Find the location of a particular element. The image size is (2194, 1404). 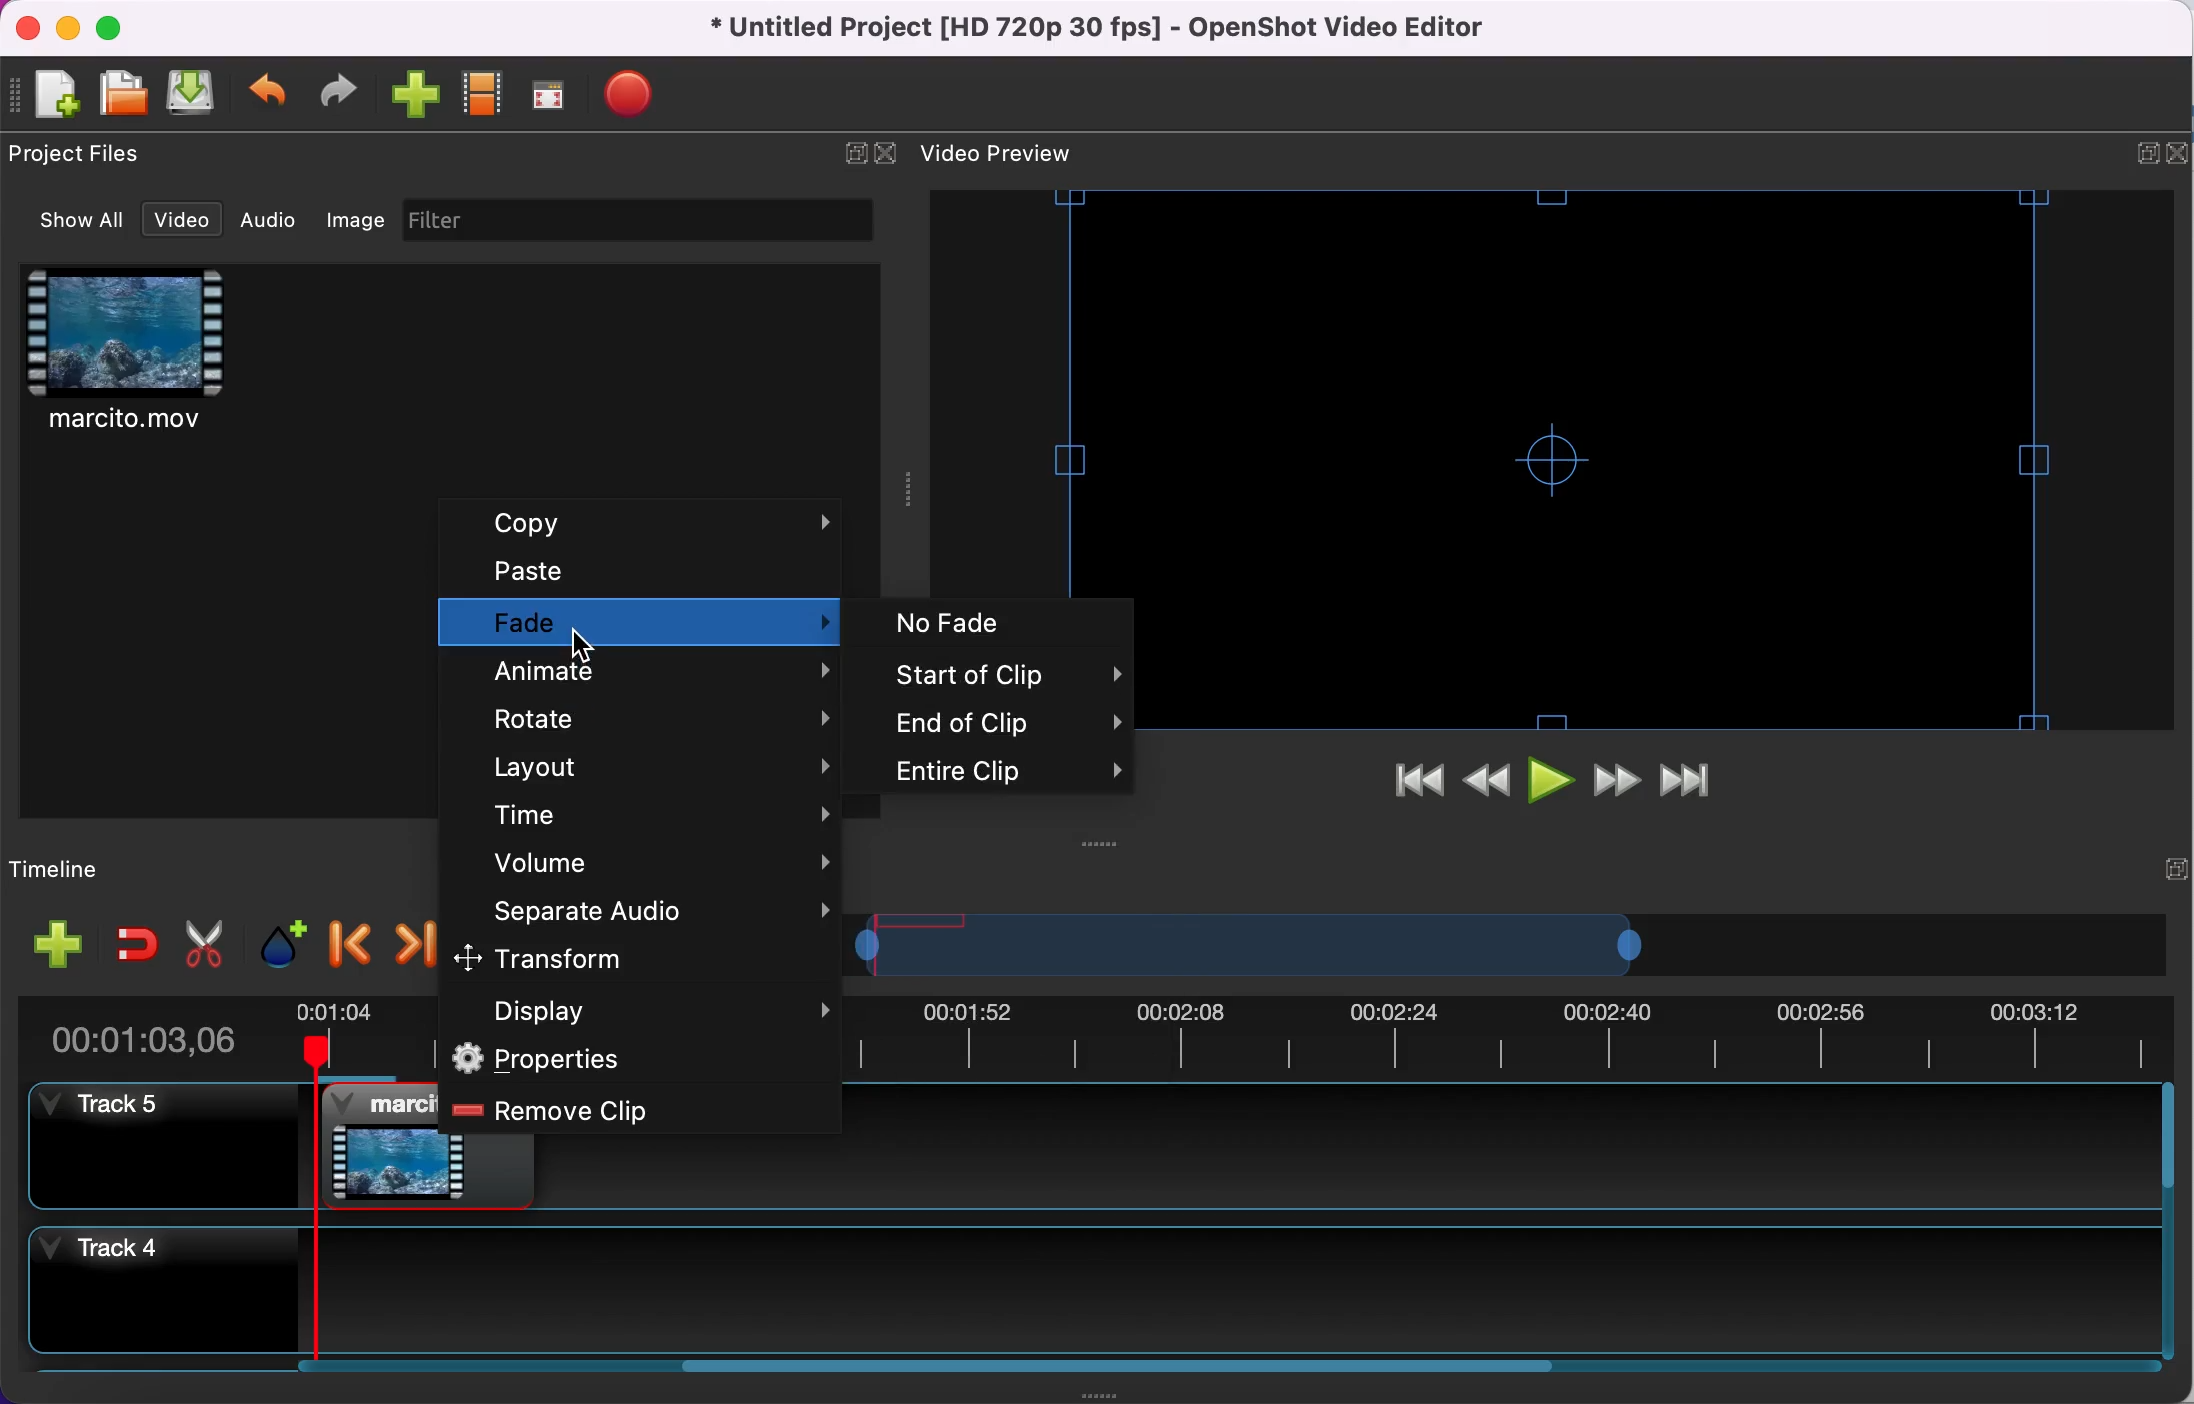

redo is located at coordinates (336, 92).